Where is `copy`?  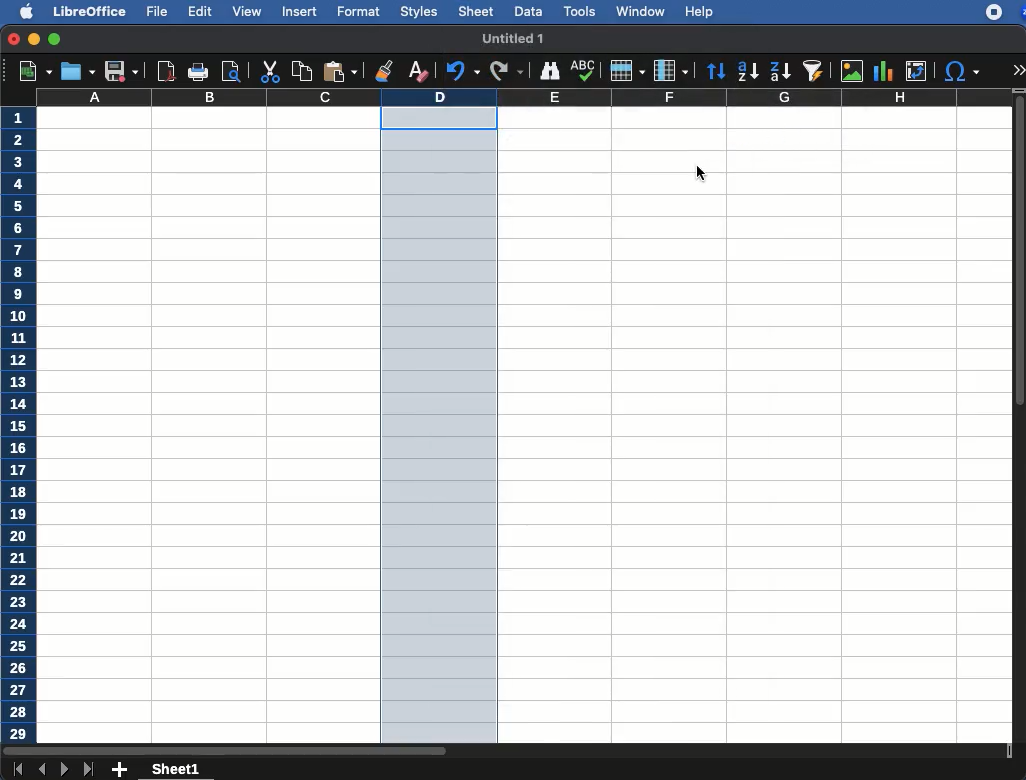 copy is located at coordinates (299, 71).